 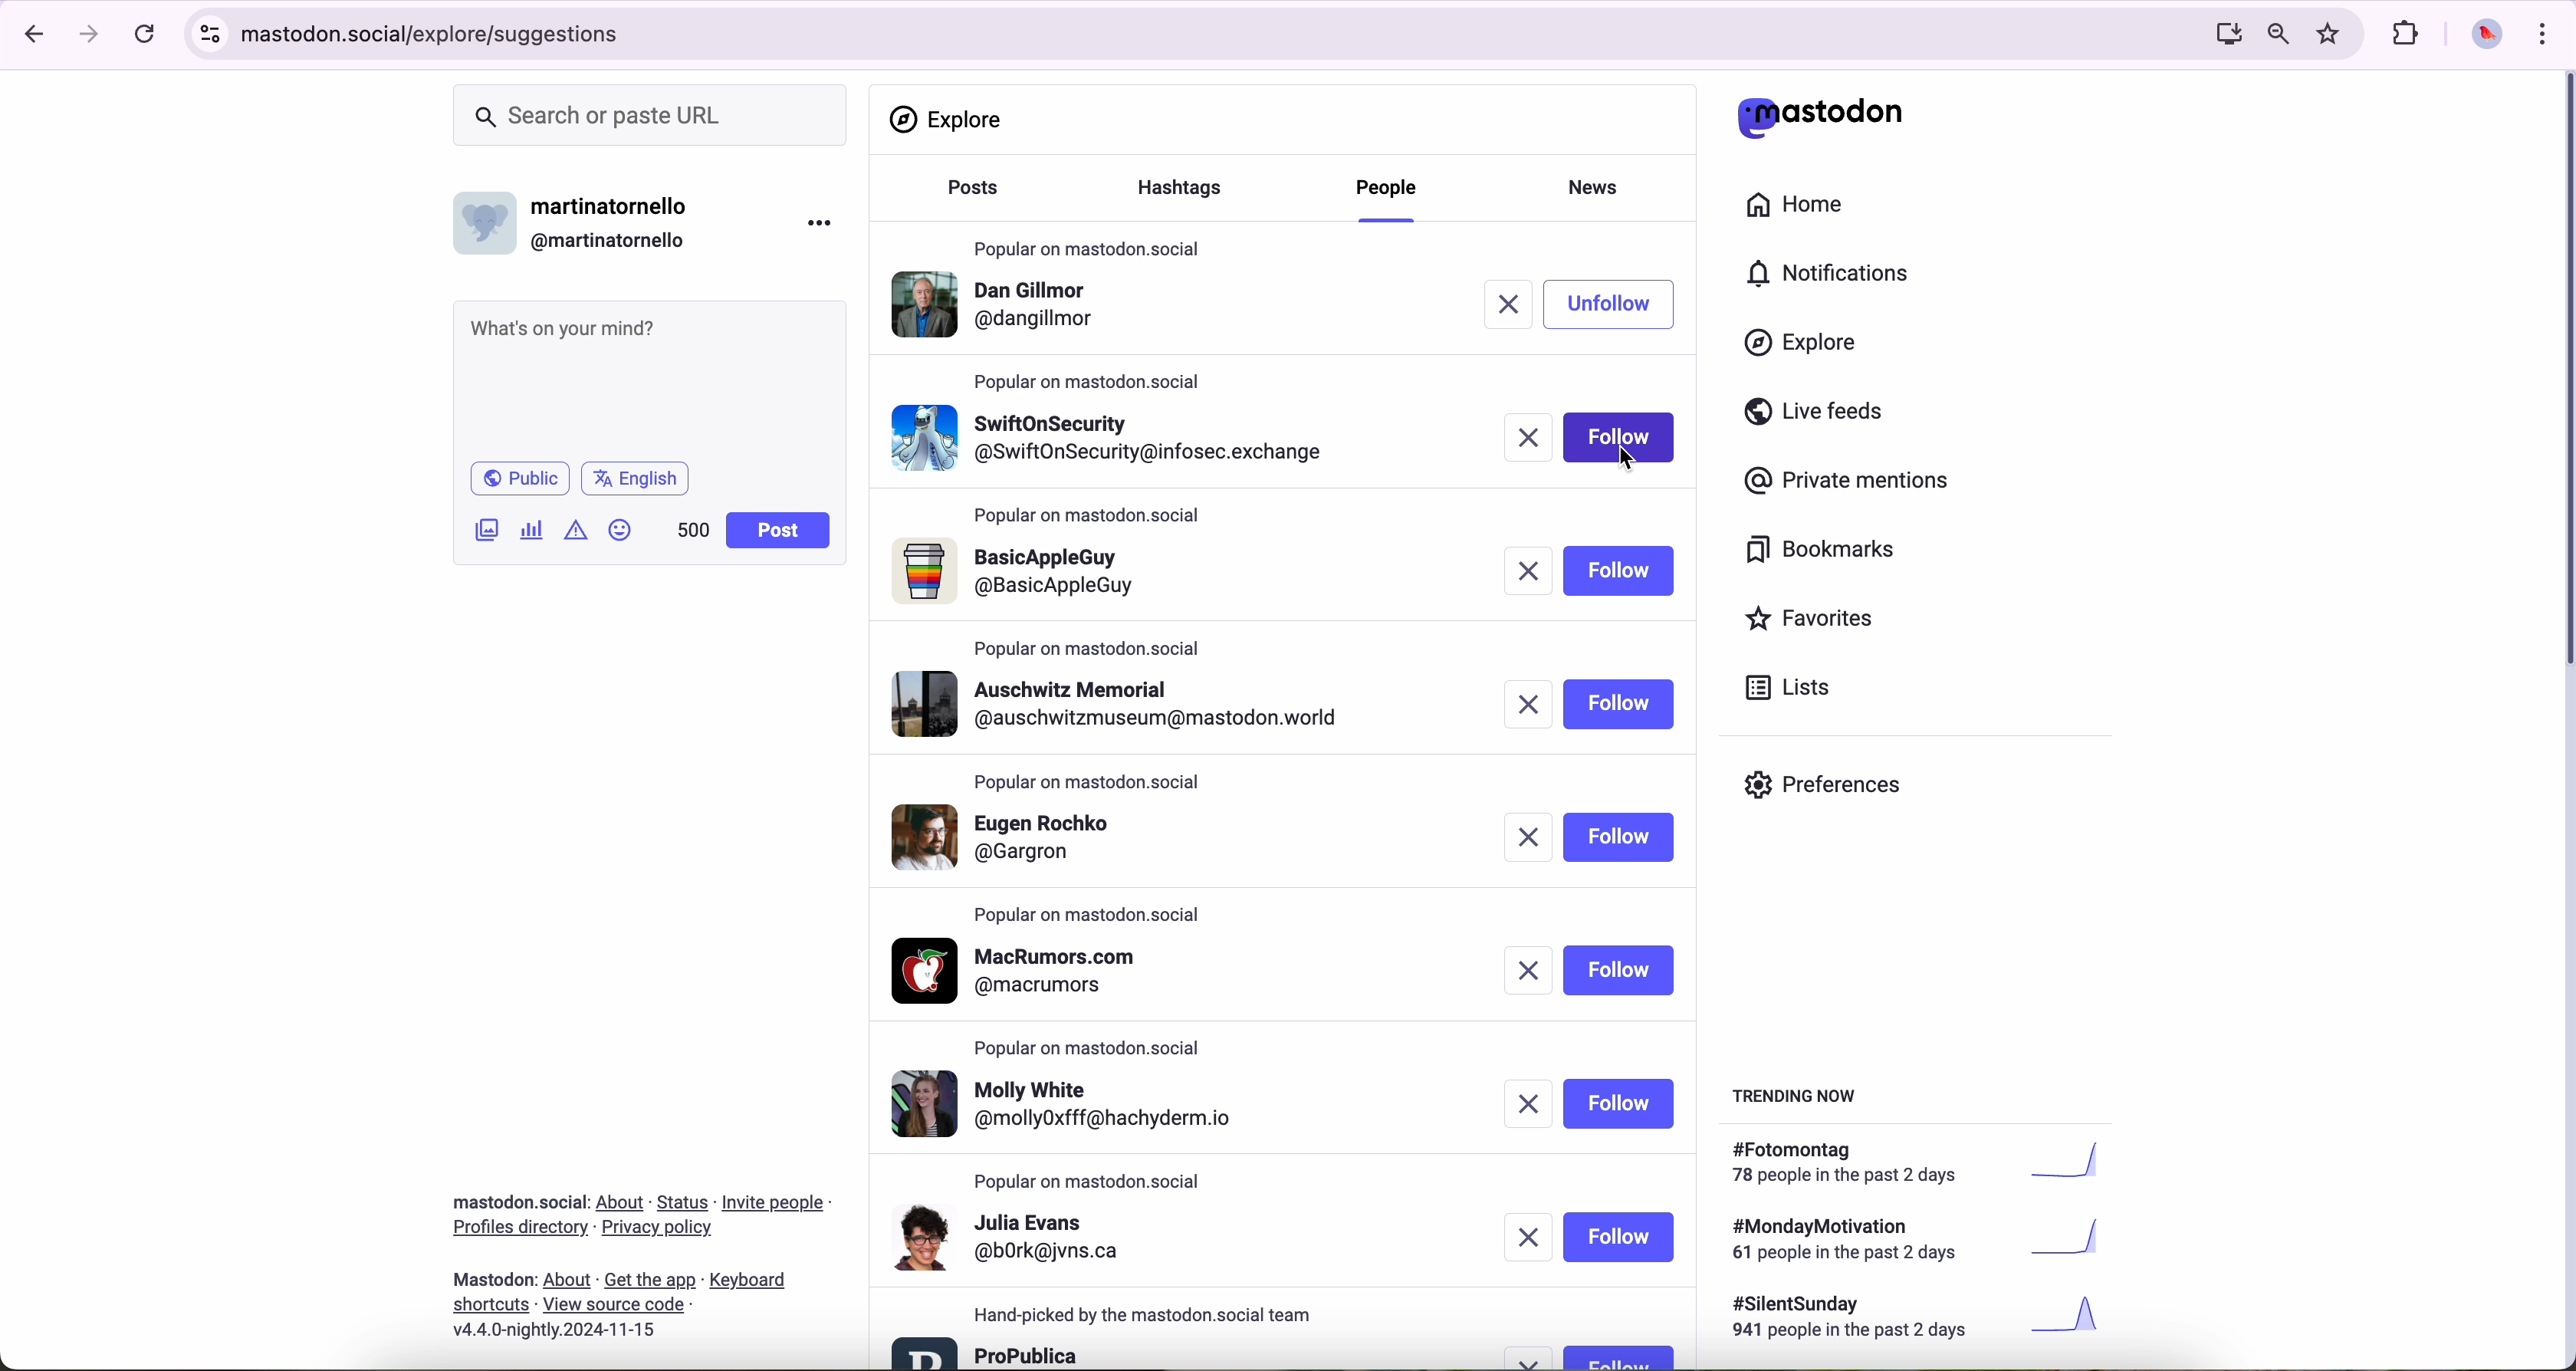 I want to click on news, so click(x=1600, y=185).